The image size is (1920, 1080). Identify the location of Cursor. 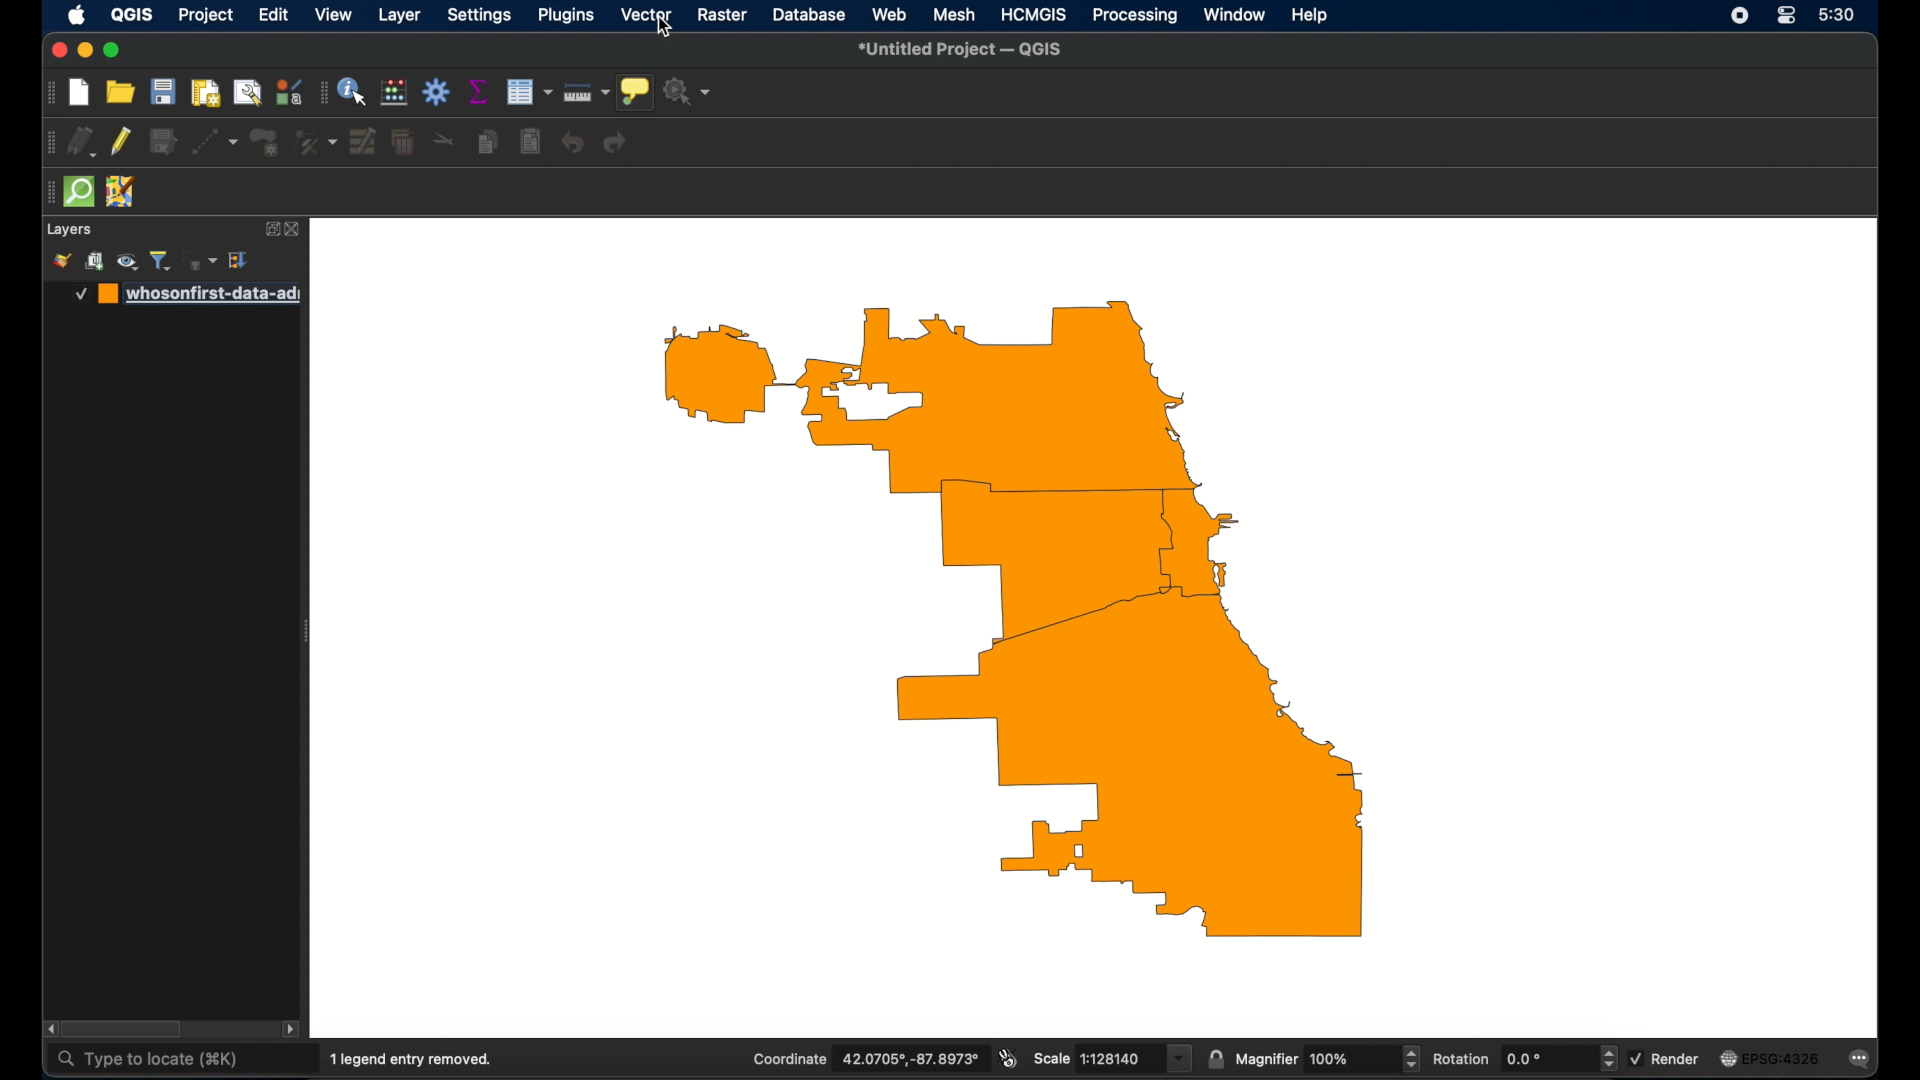
(659, 30).